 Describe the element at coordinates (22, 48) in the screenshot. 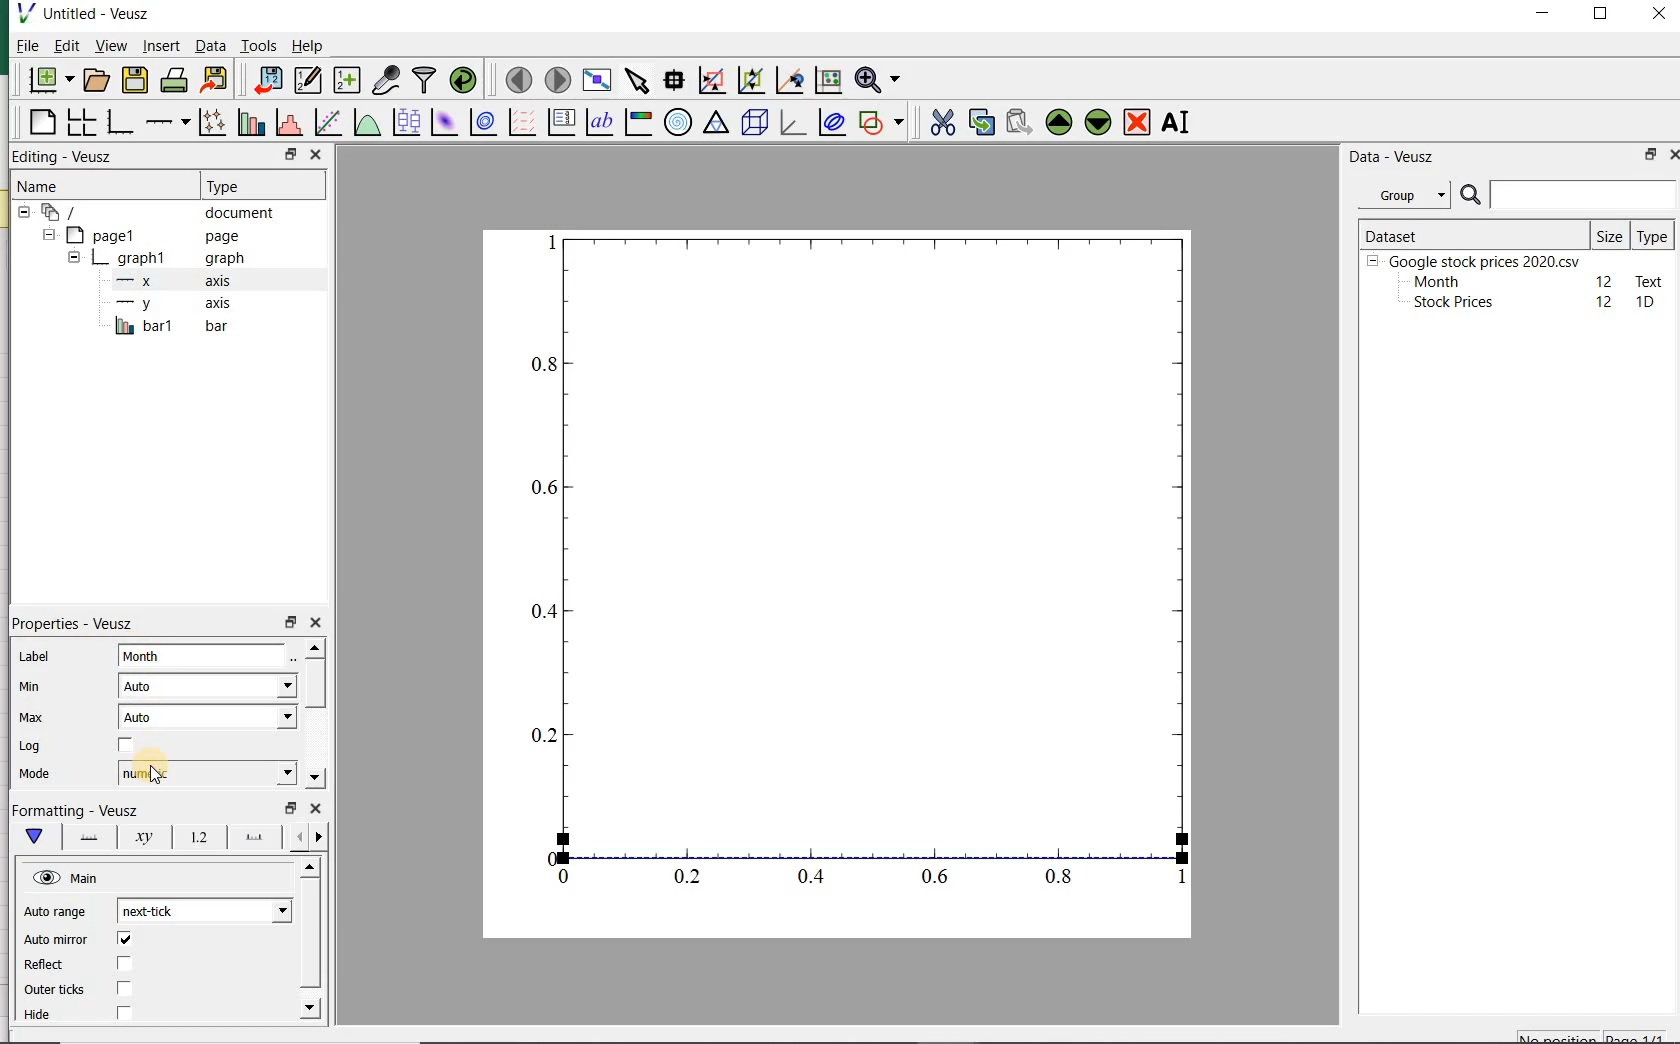

I see `File` at that location.